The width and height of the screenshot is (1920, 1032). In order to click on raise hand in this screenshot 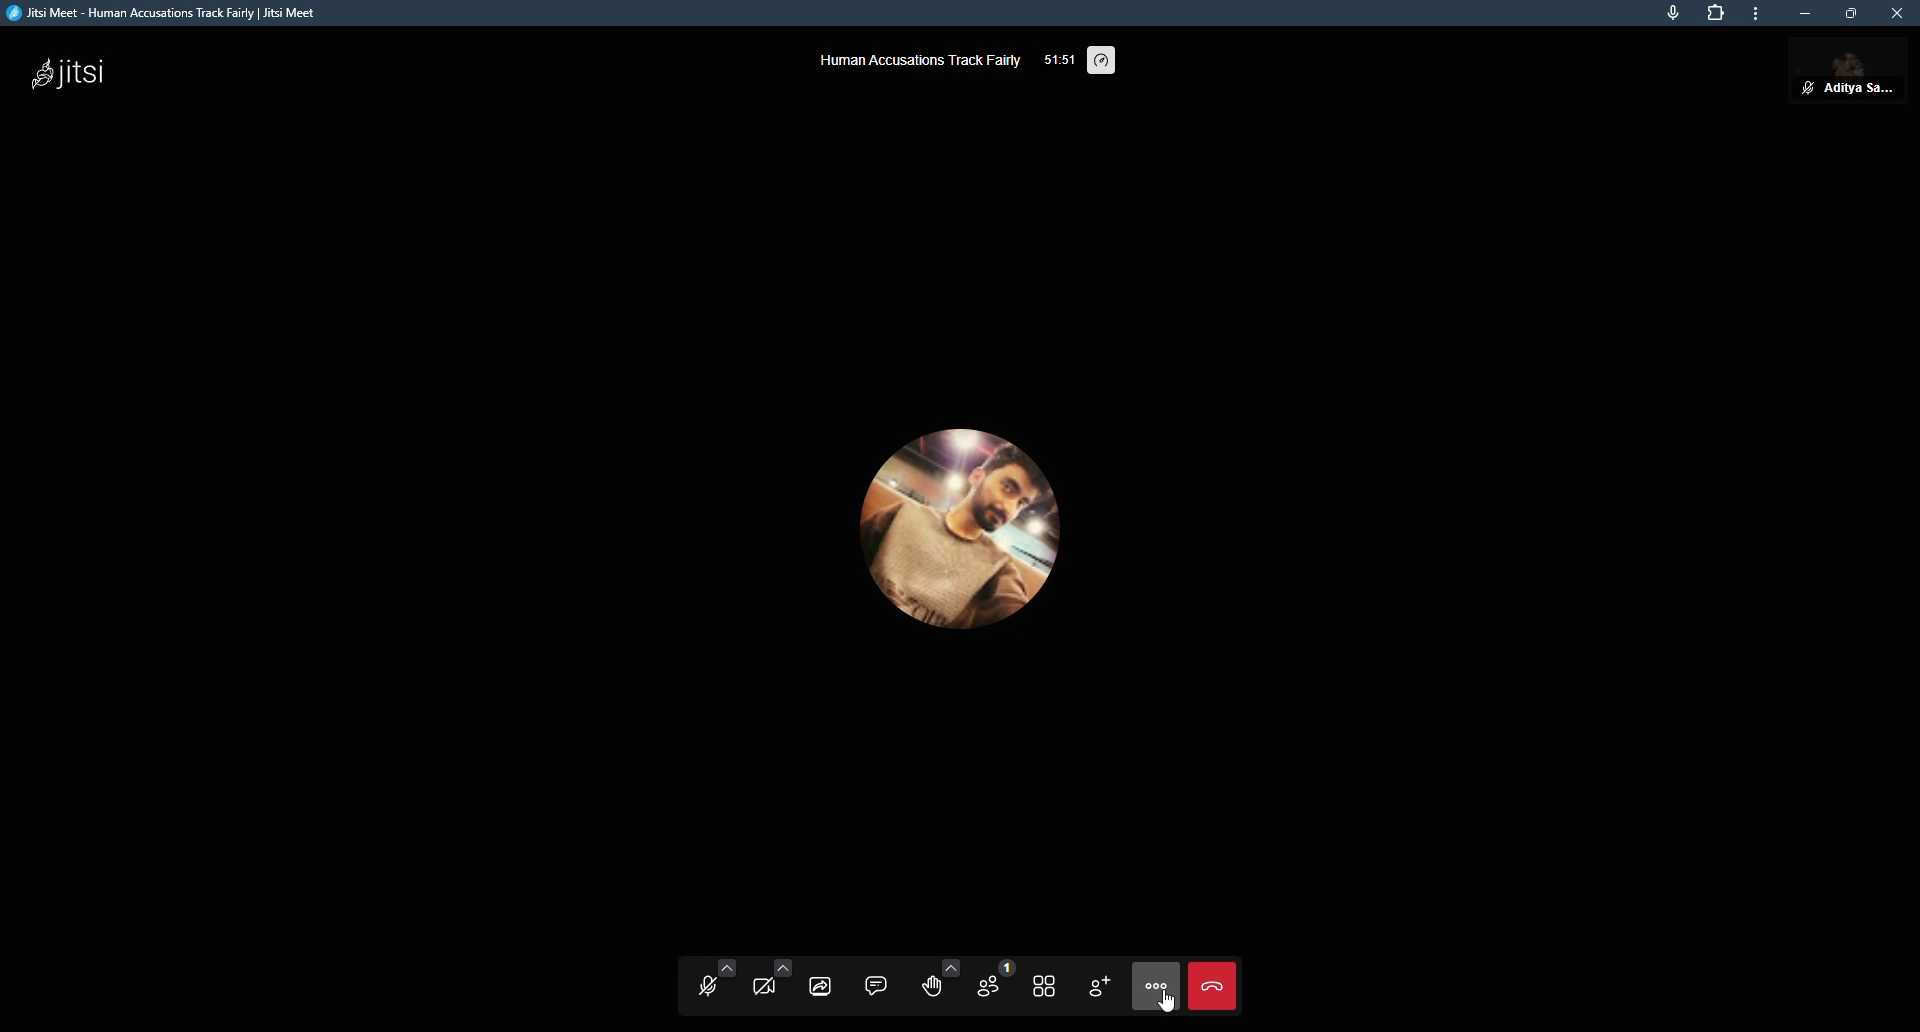, I will do `click(932, 984)`.